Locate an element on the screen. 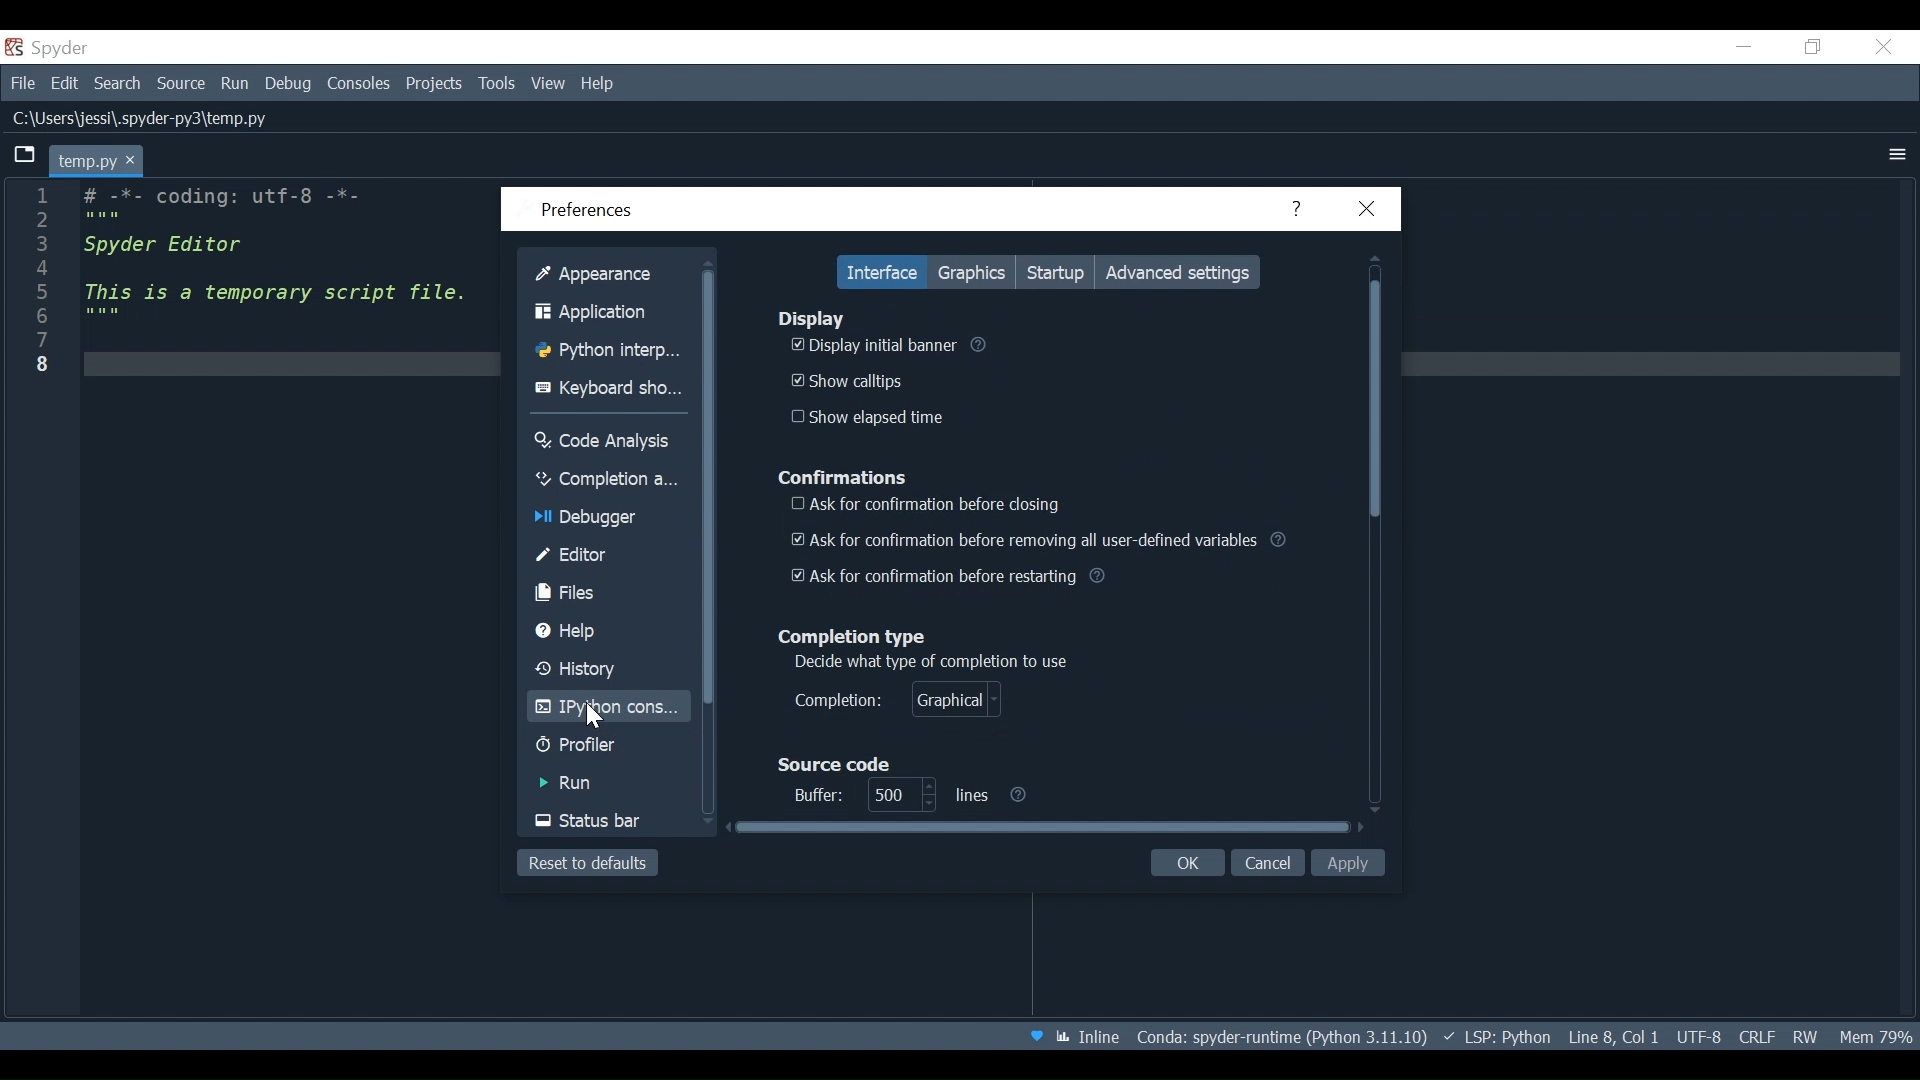 This screenshot has width=1920, height=1080. Debugger is located at coordinates (592, 519).